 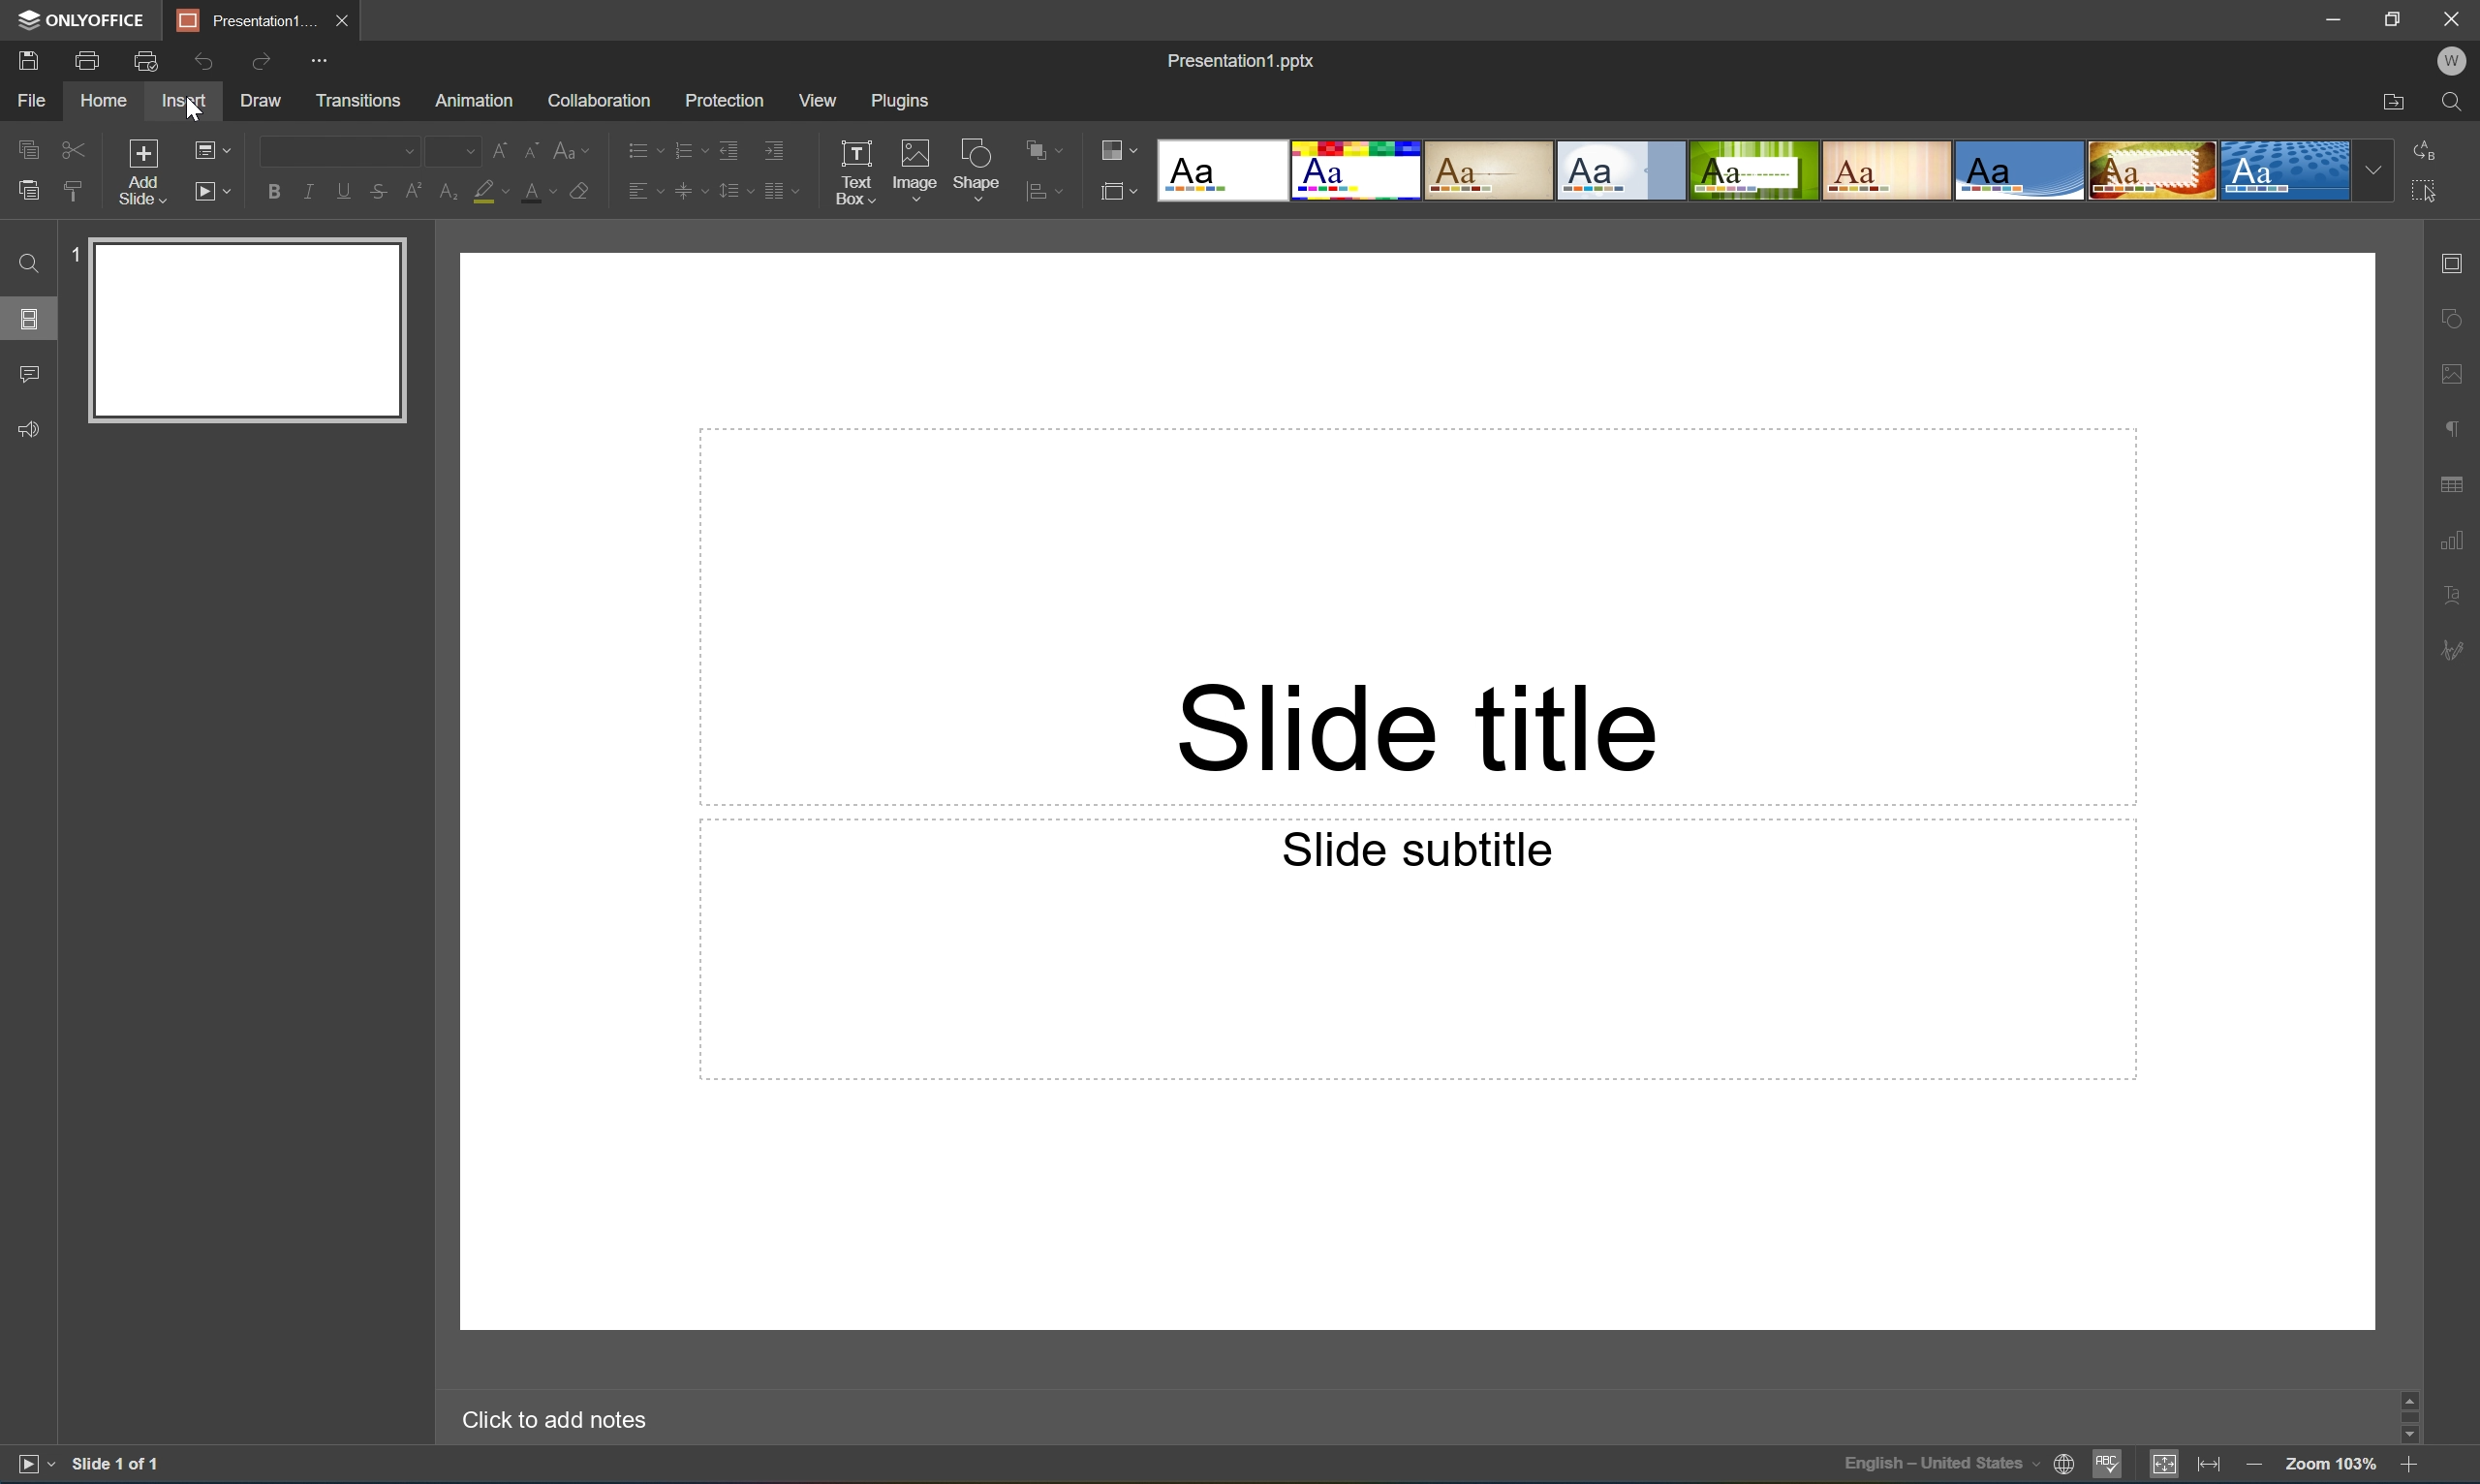 I want to click on Chart settings, so click(x=2457, y=541).